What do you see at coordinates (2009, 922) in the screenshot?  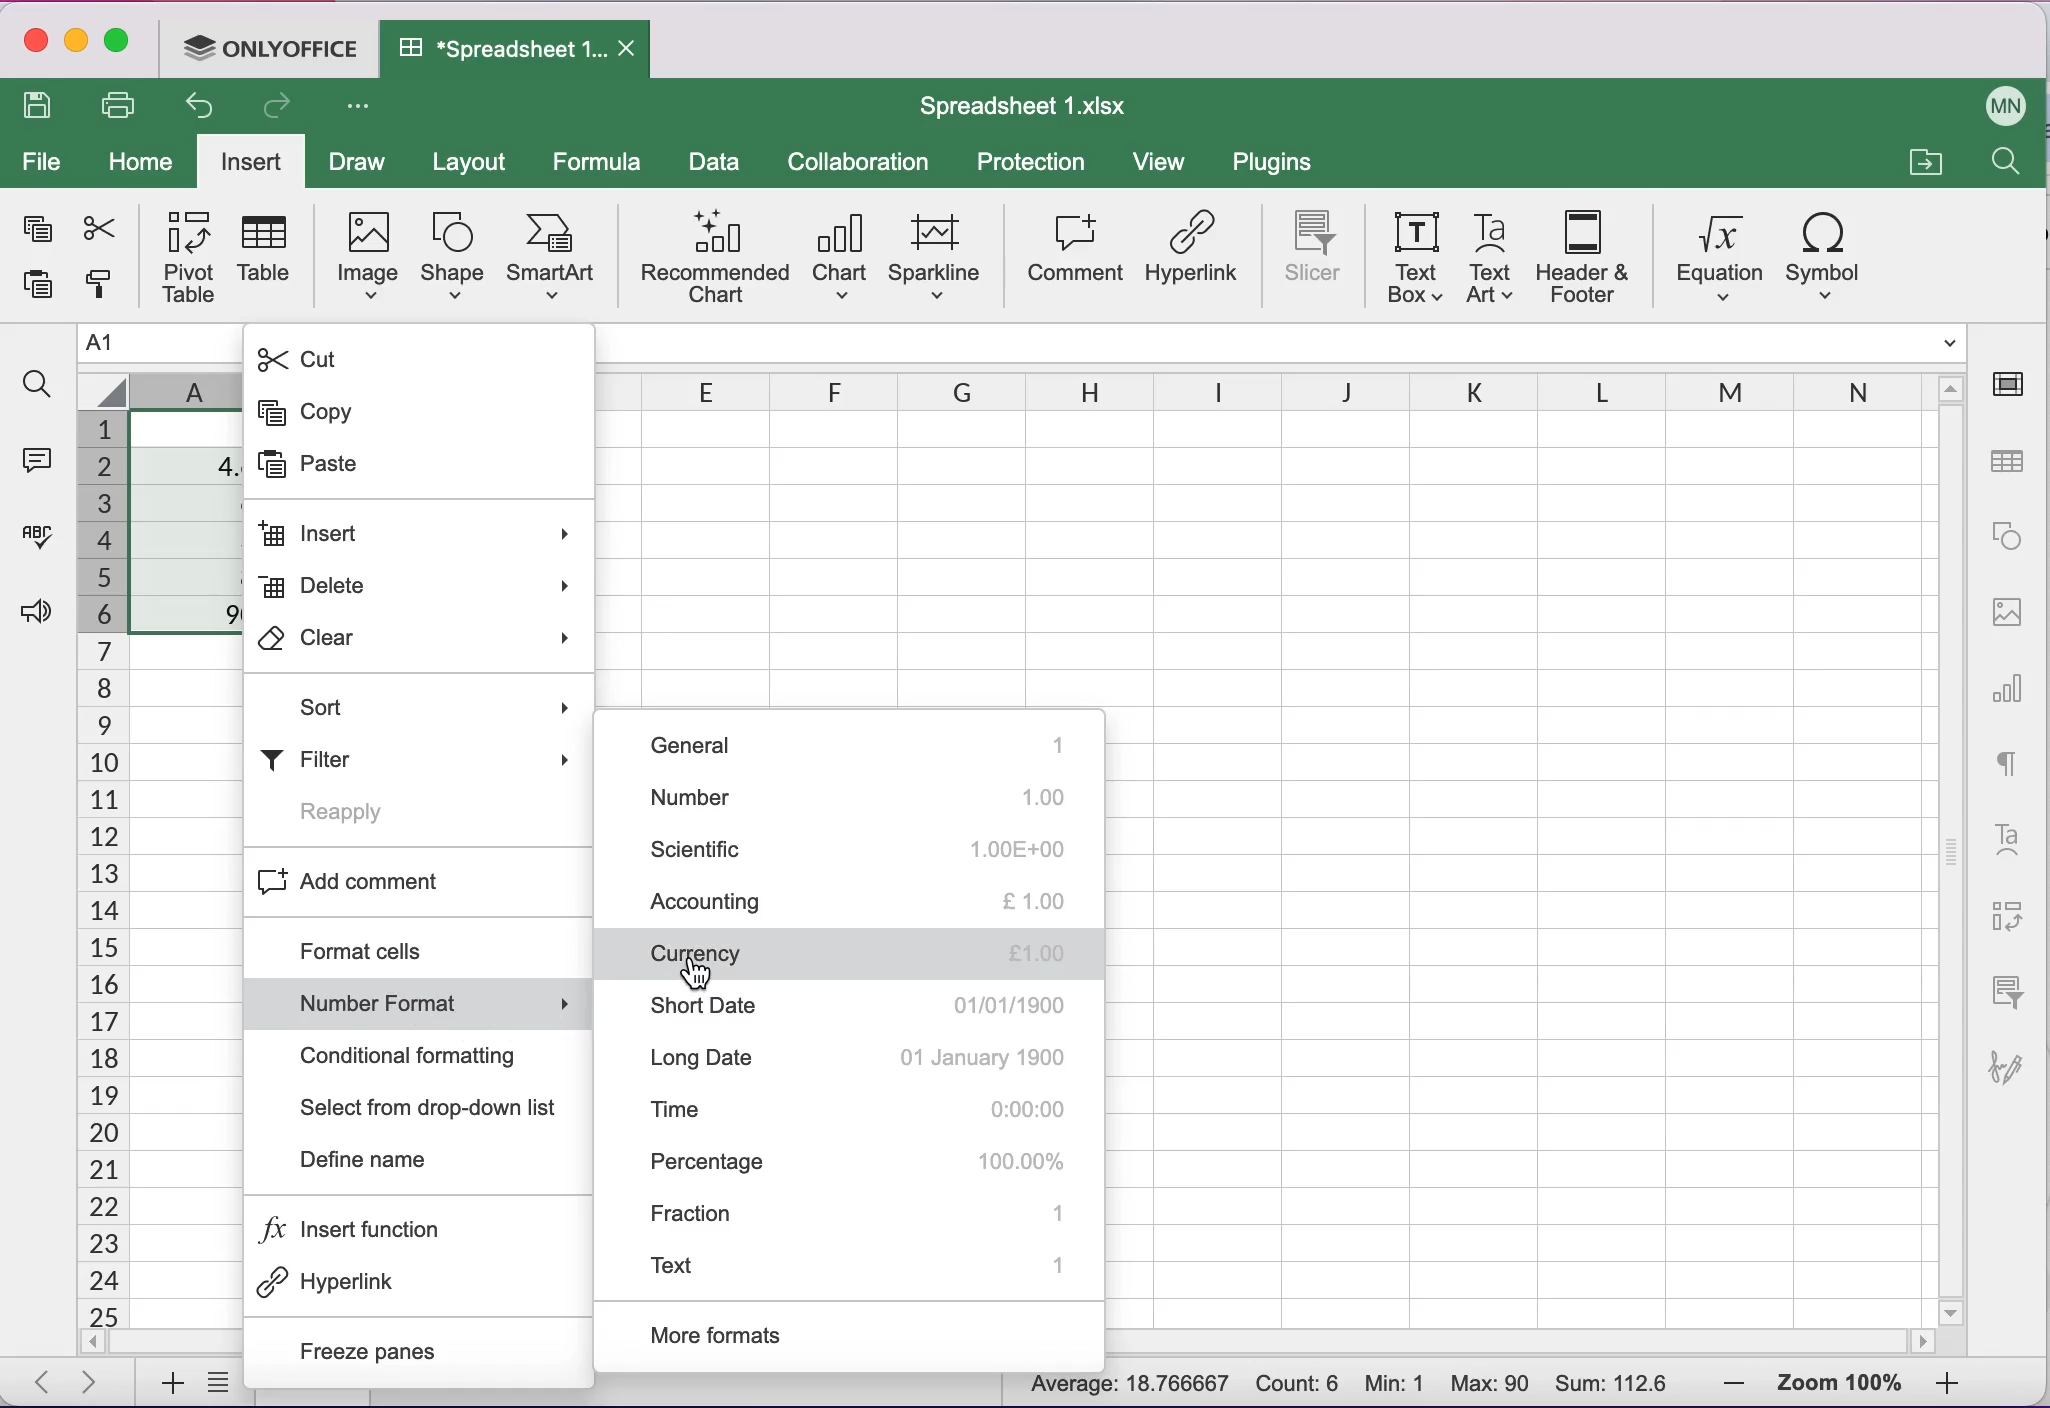 I see `pivot table` at bounding box center [2009, 922].